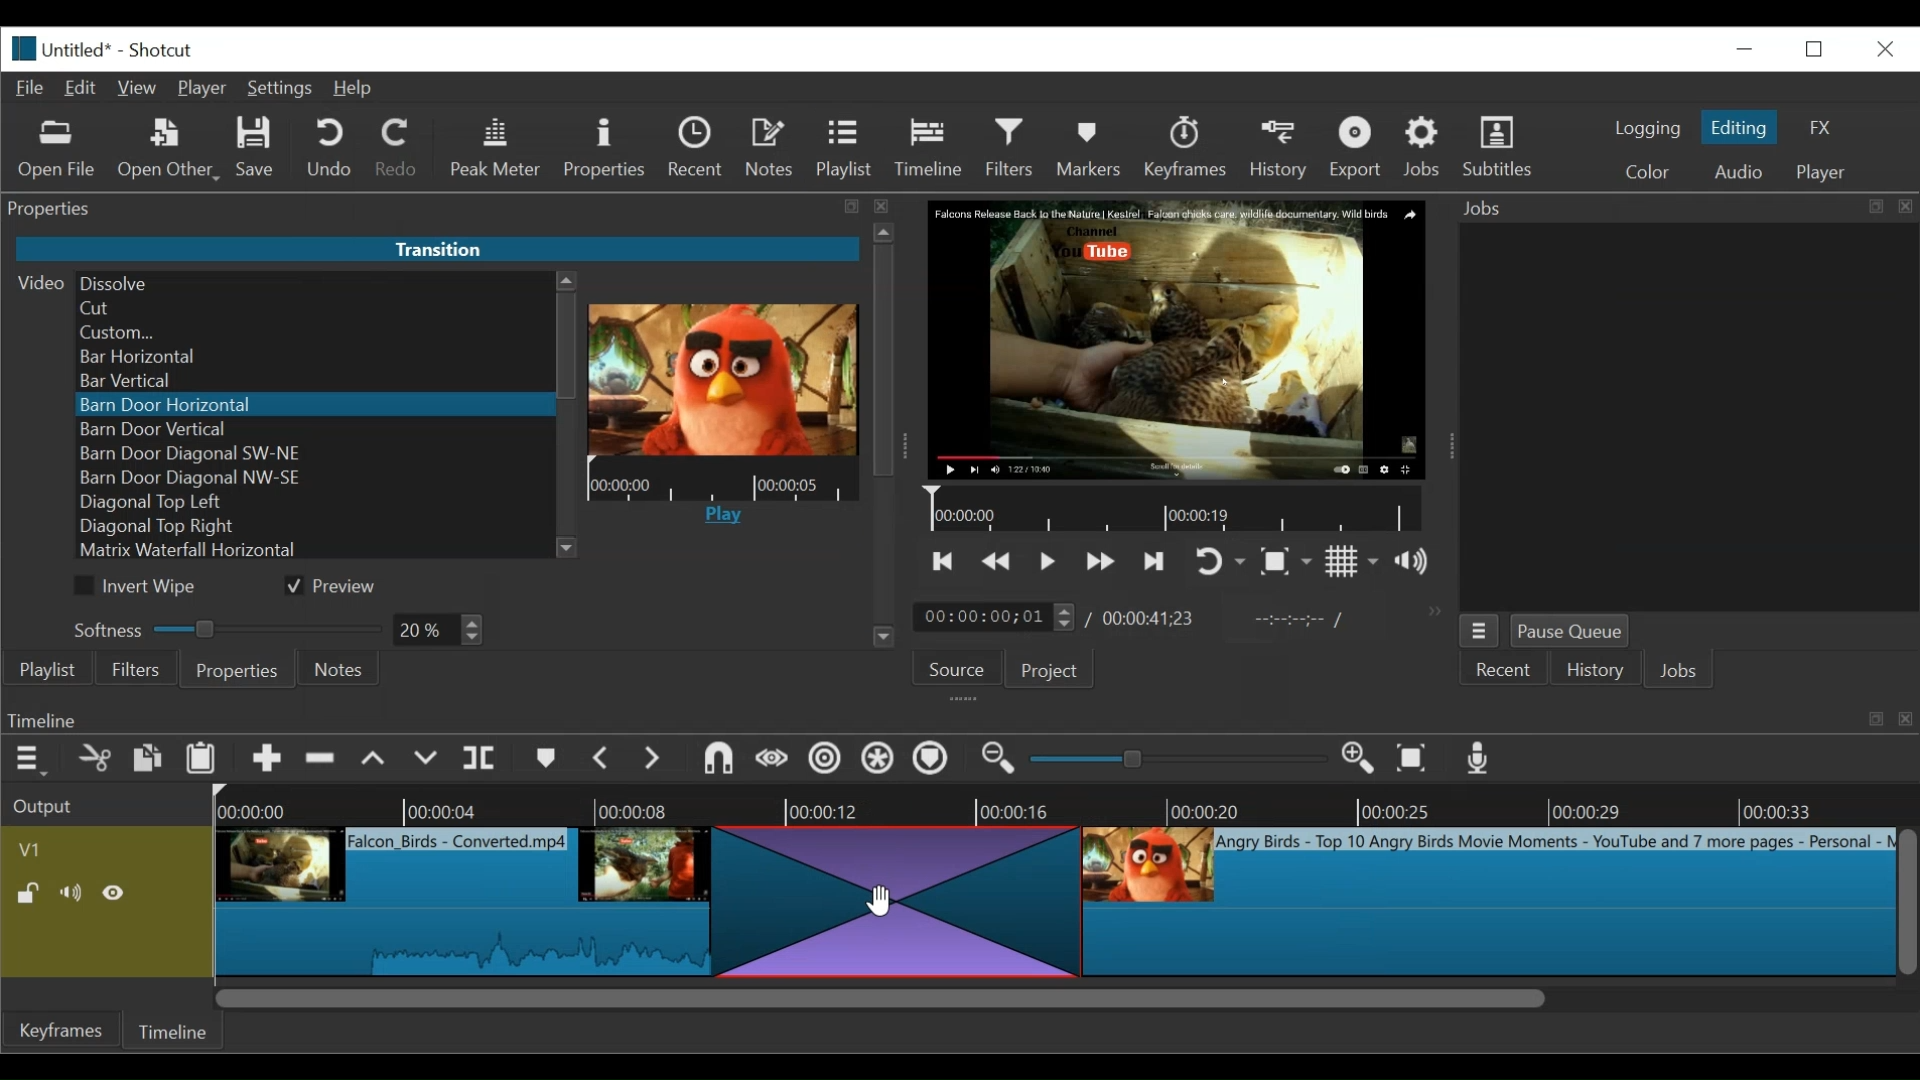  What do you see at coordinates (890, 901) in the screenshot?
I see `Transition` at bounding box center [890, 901].